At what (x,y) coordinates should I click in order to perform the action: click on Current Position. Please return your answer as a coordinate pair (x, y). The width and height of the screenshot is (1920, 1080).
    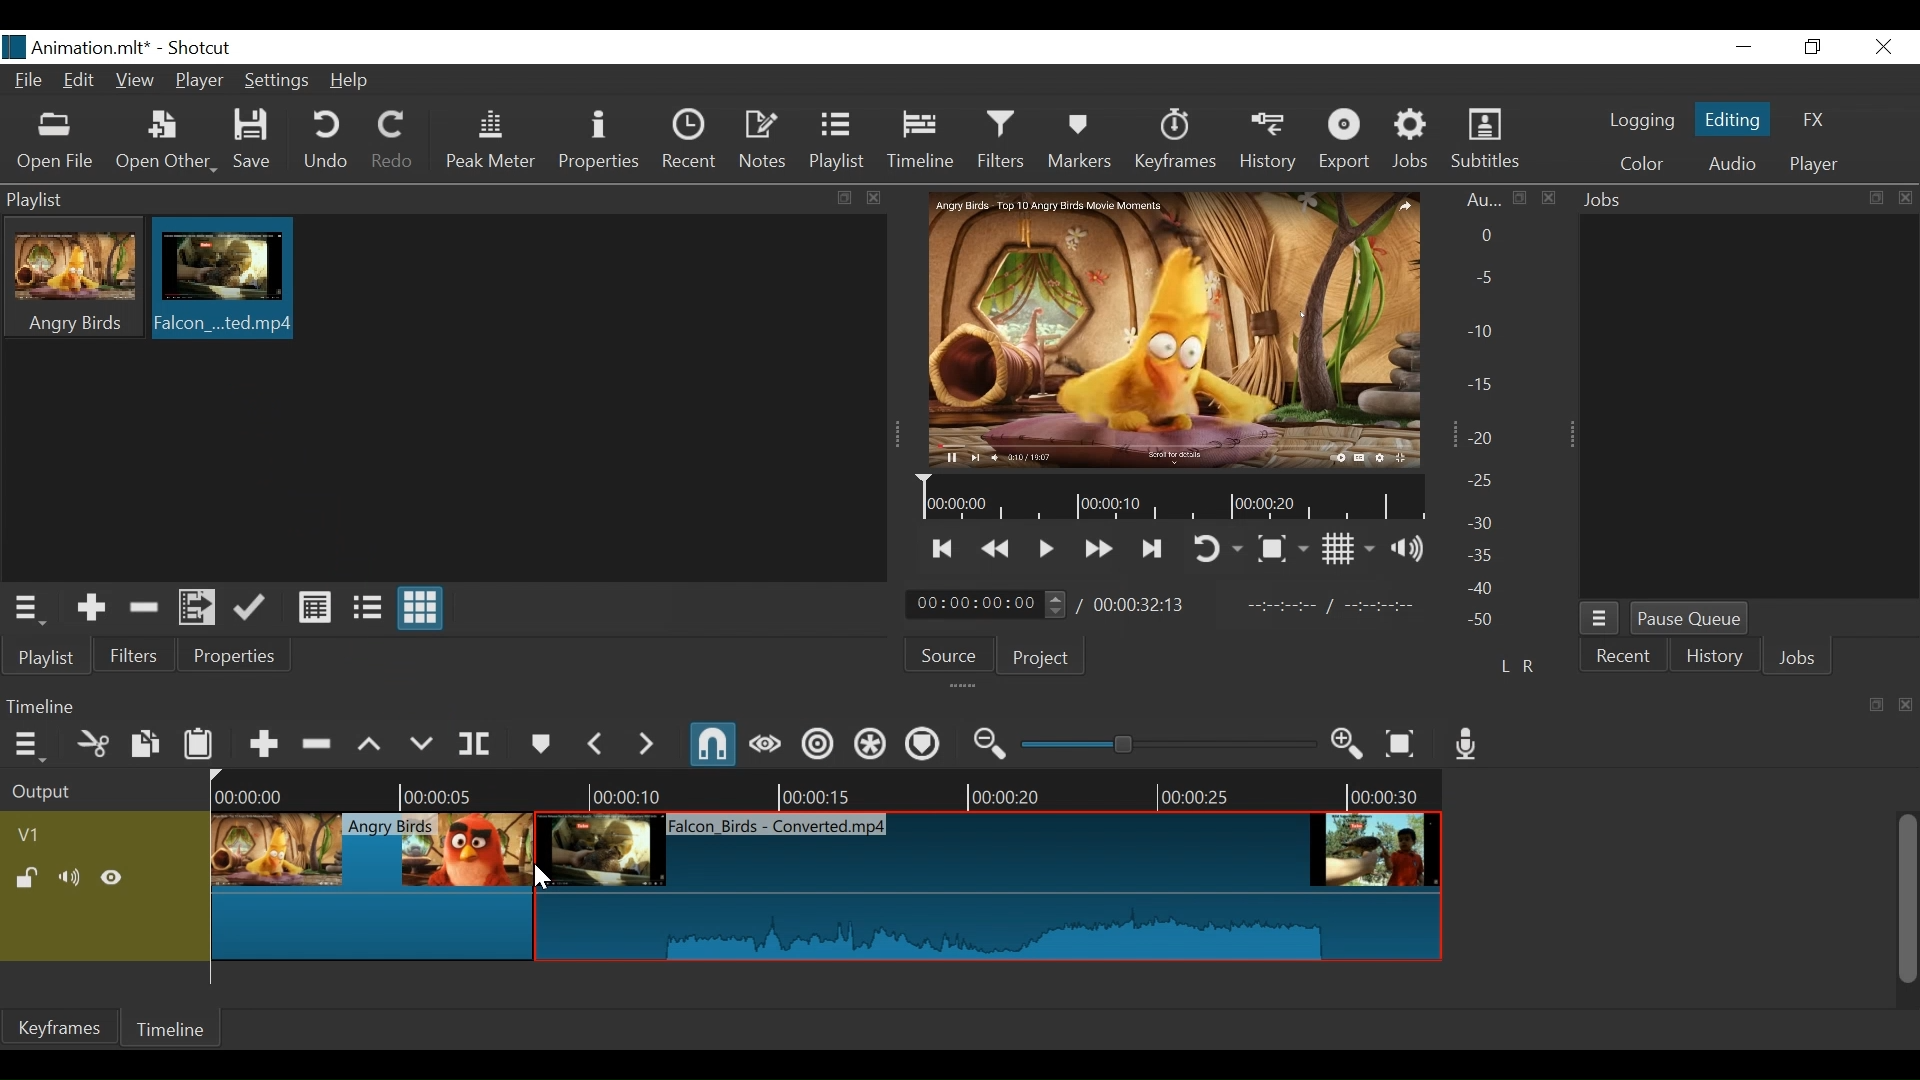
    Looking at the image, I should click on (987, 605).